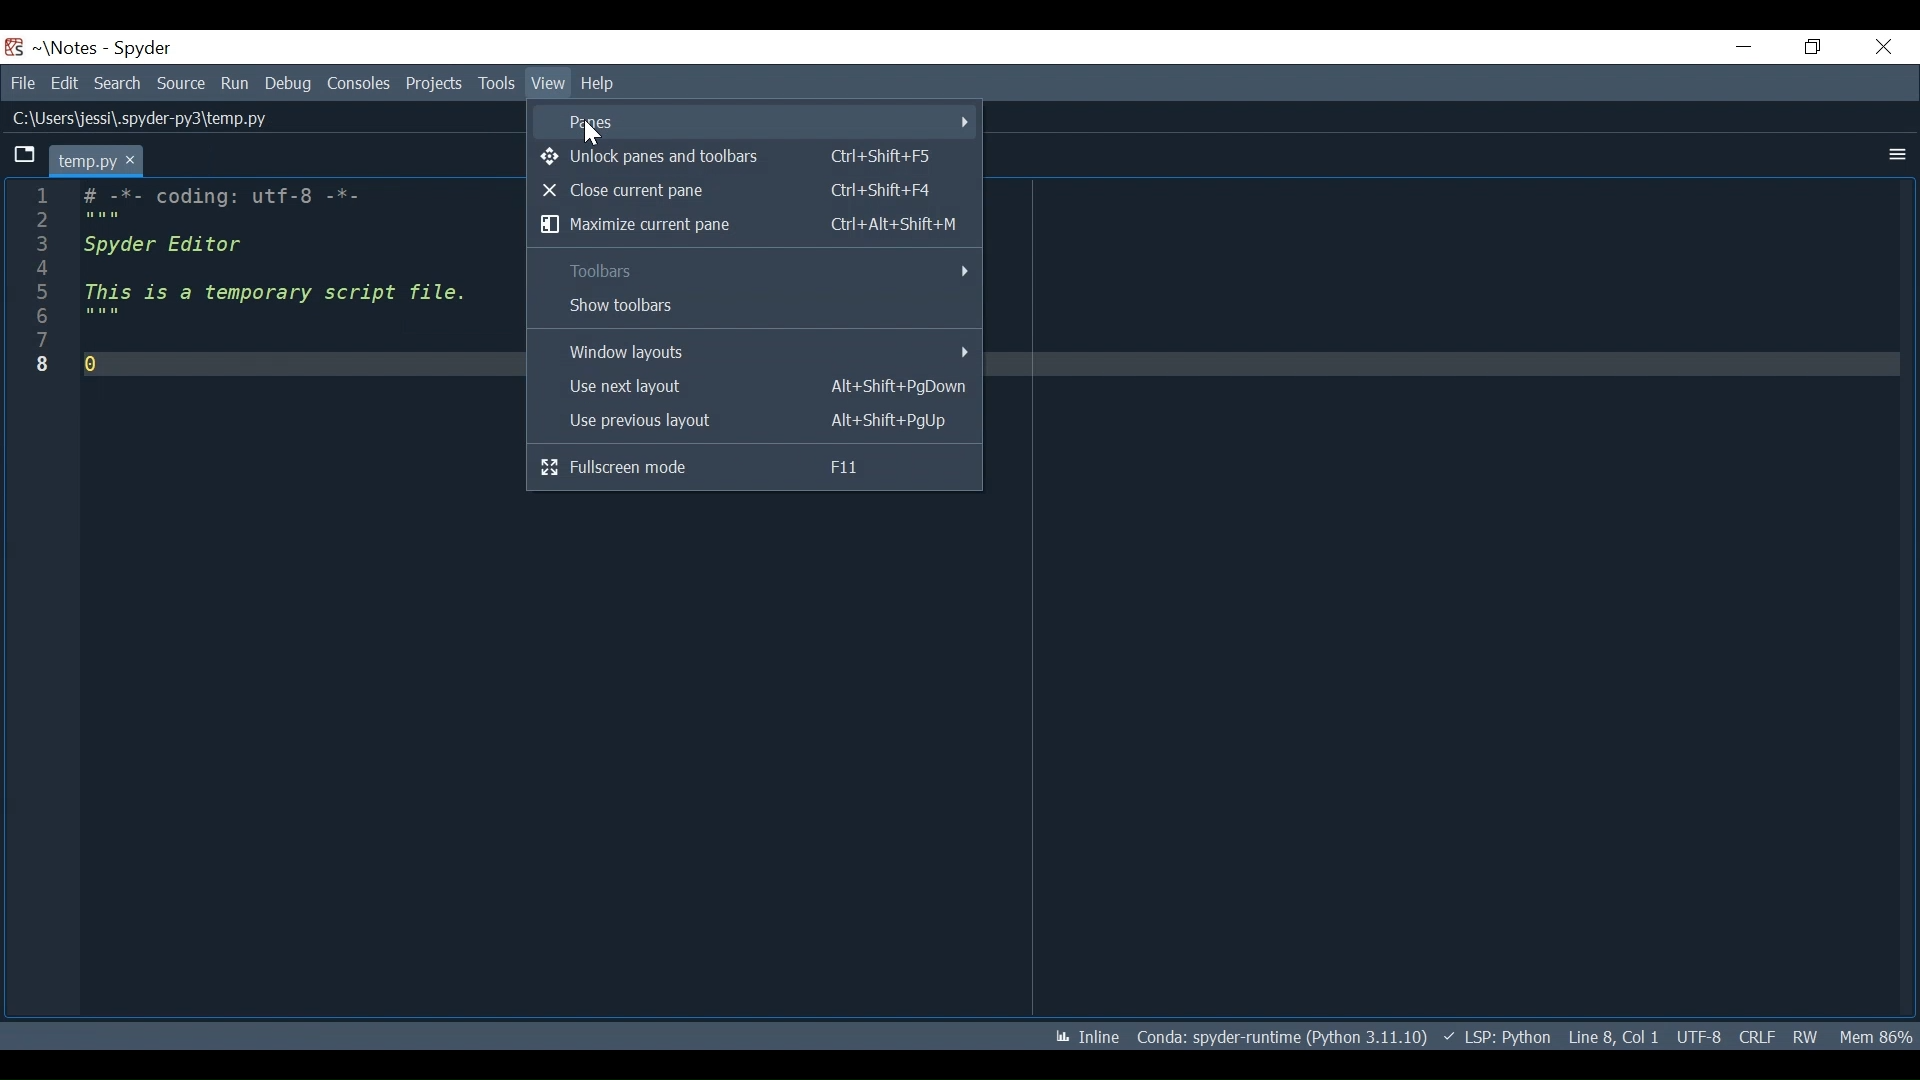 This screenshot has height=1080, width=1920. Describe the element at coordinates (95, 159) in the screenshot. I see `temp.py` at that location.